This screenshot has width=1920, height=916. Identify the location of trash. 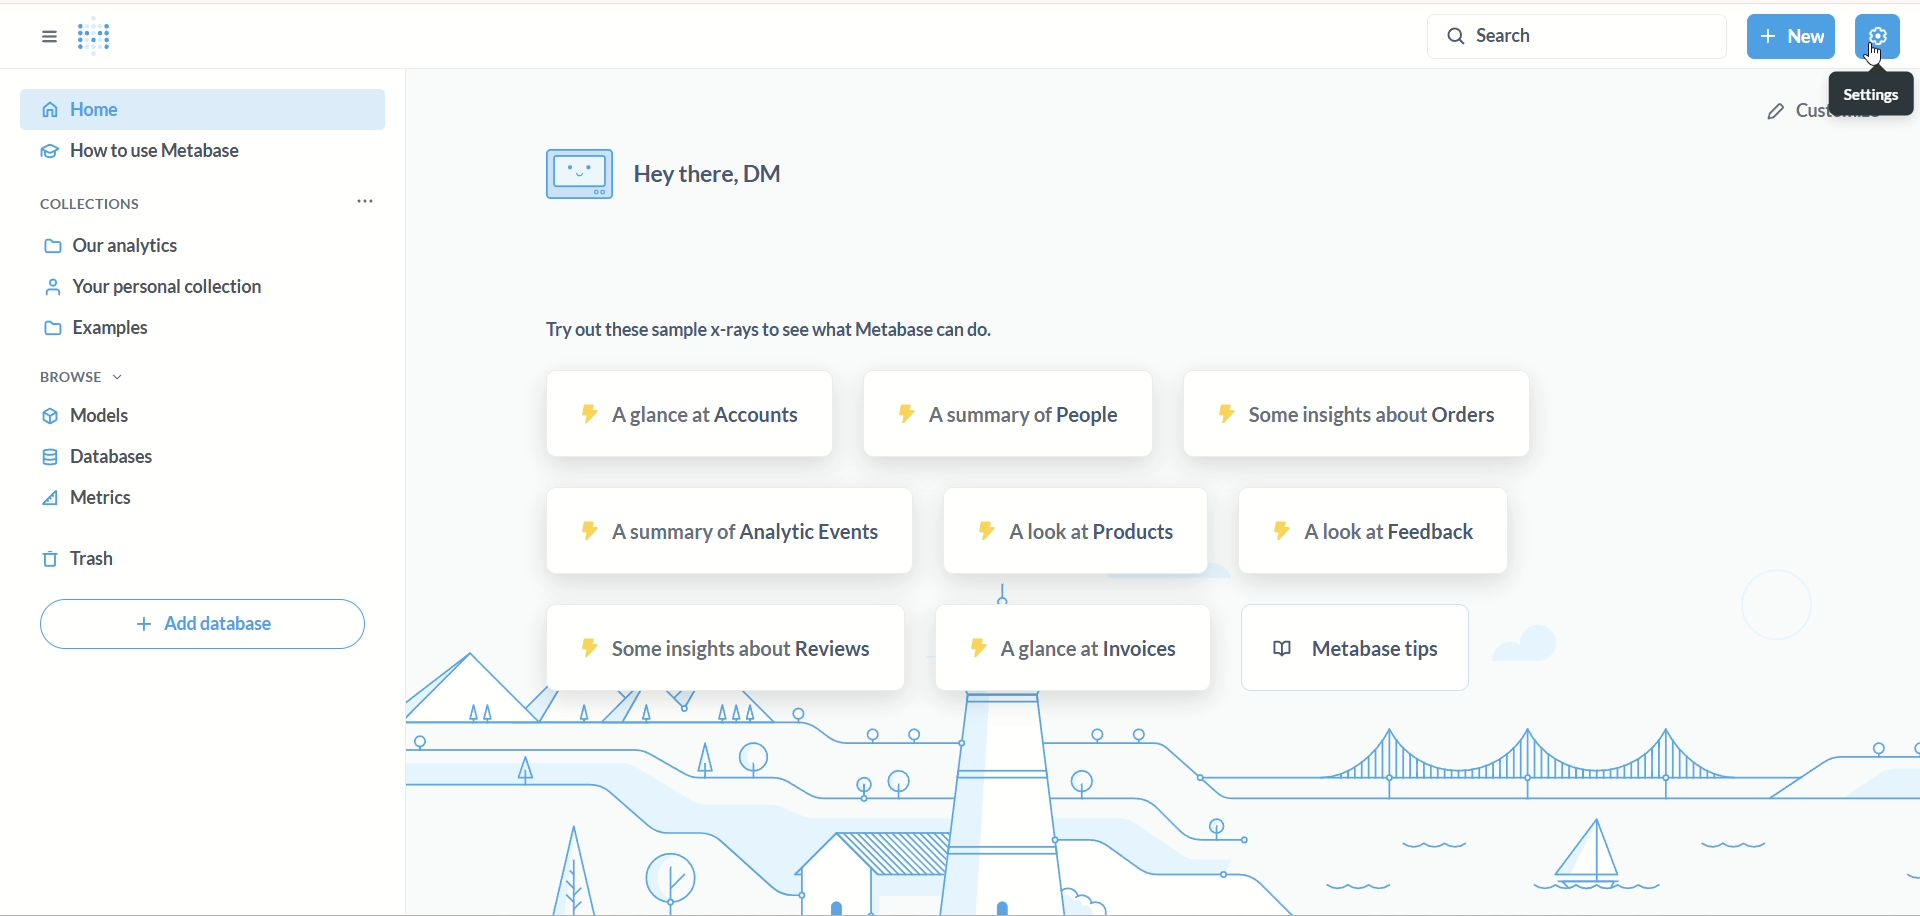
(79, 563).